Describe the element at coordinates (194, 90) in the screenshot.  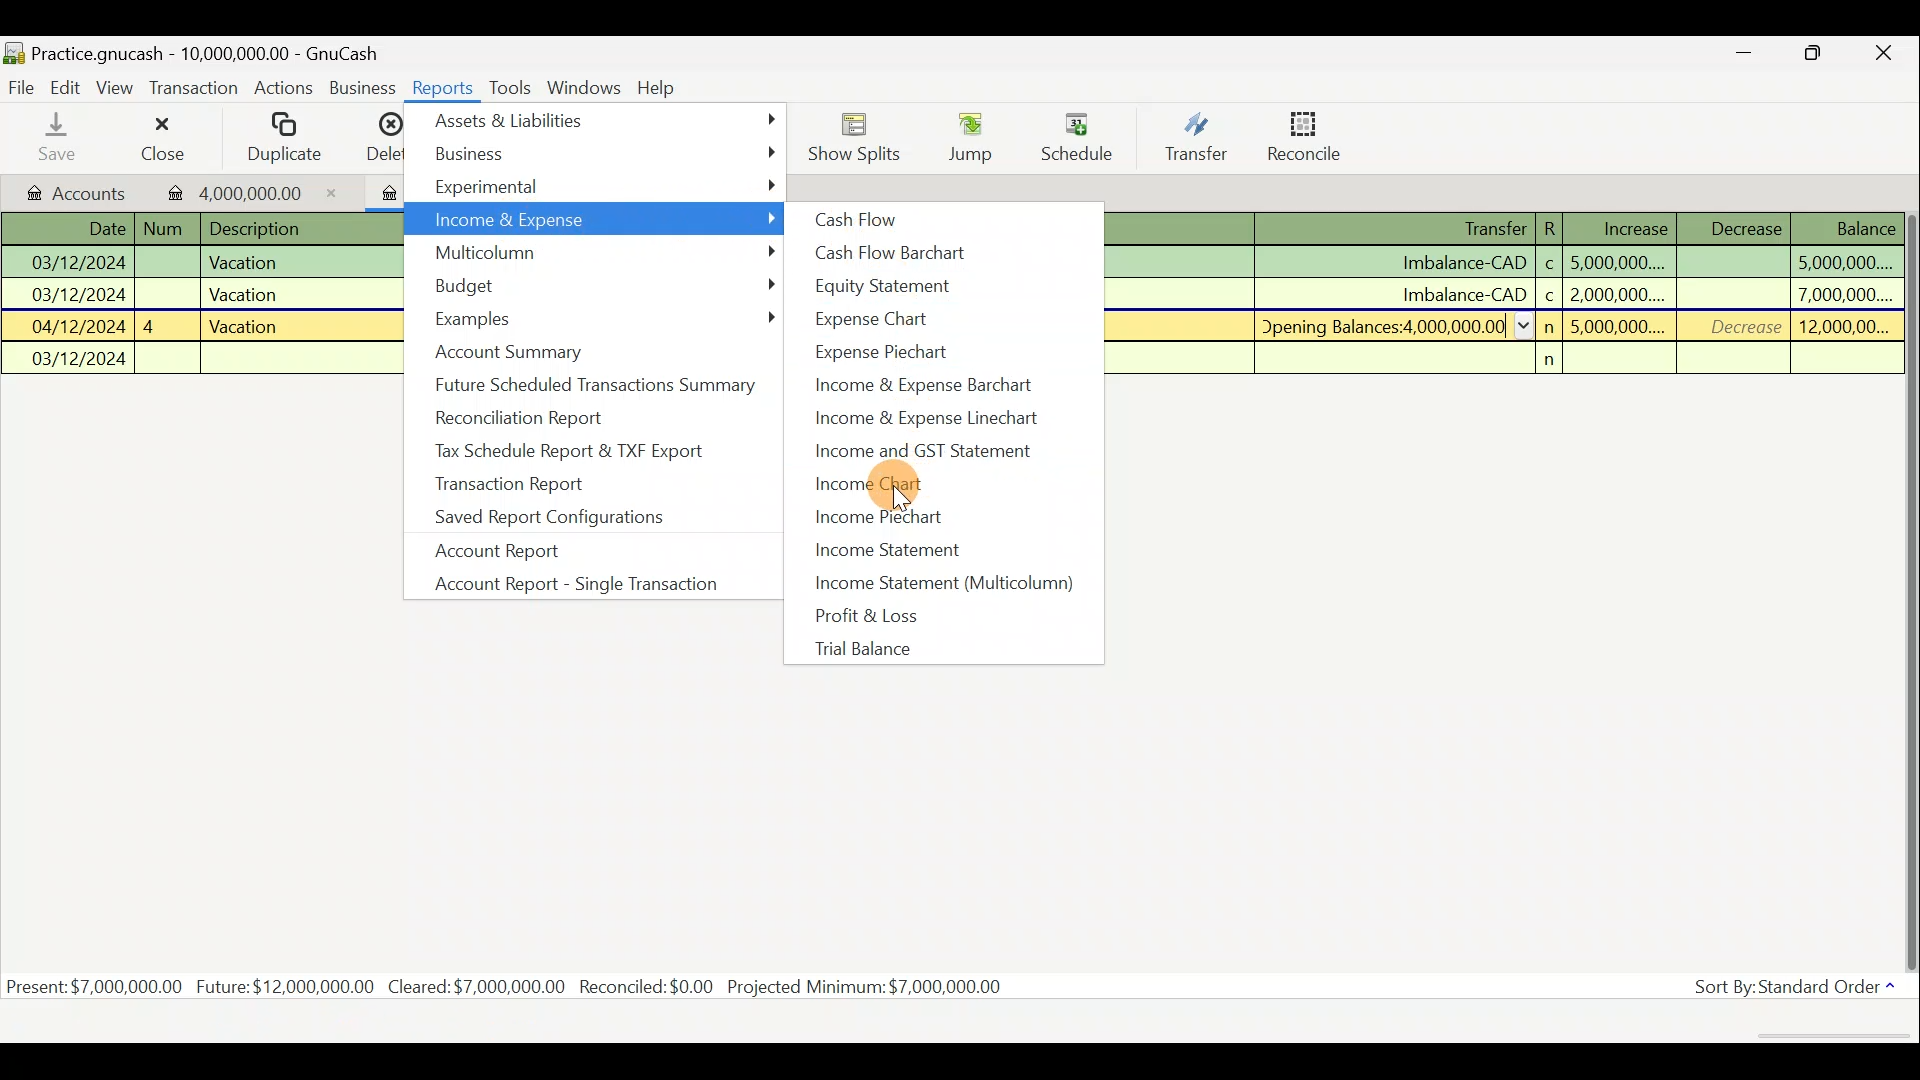
I see `Transaction` at that location.